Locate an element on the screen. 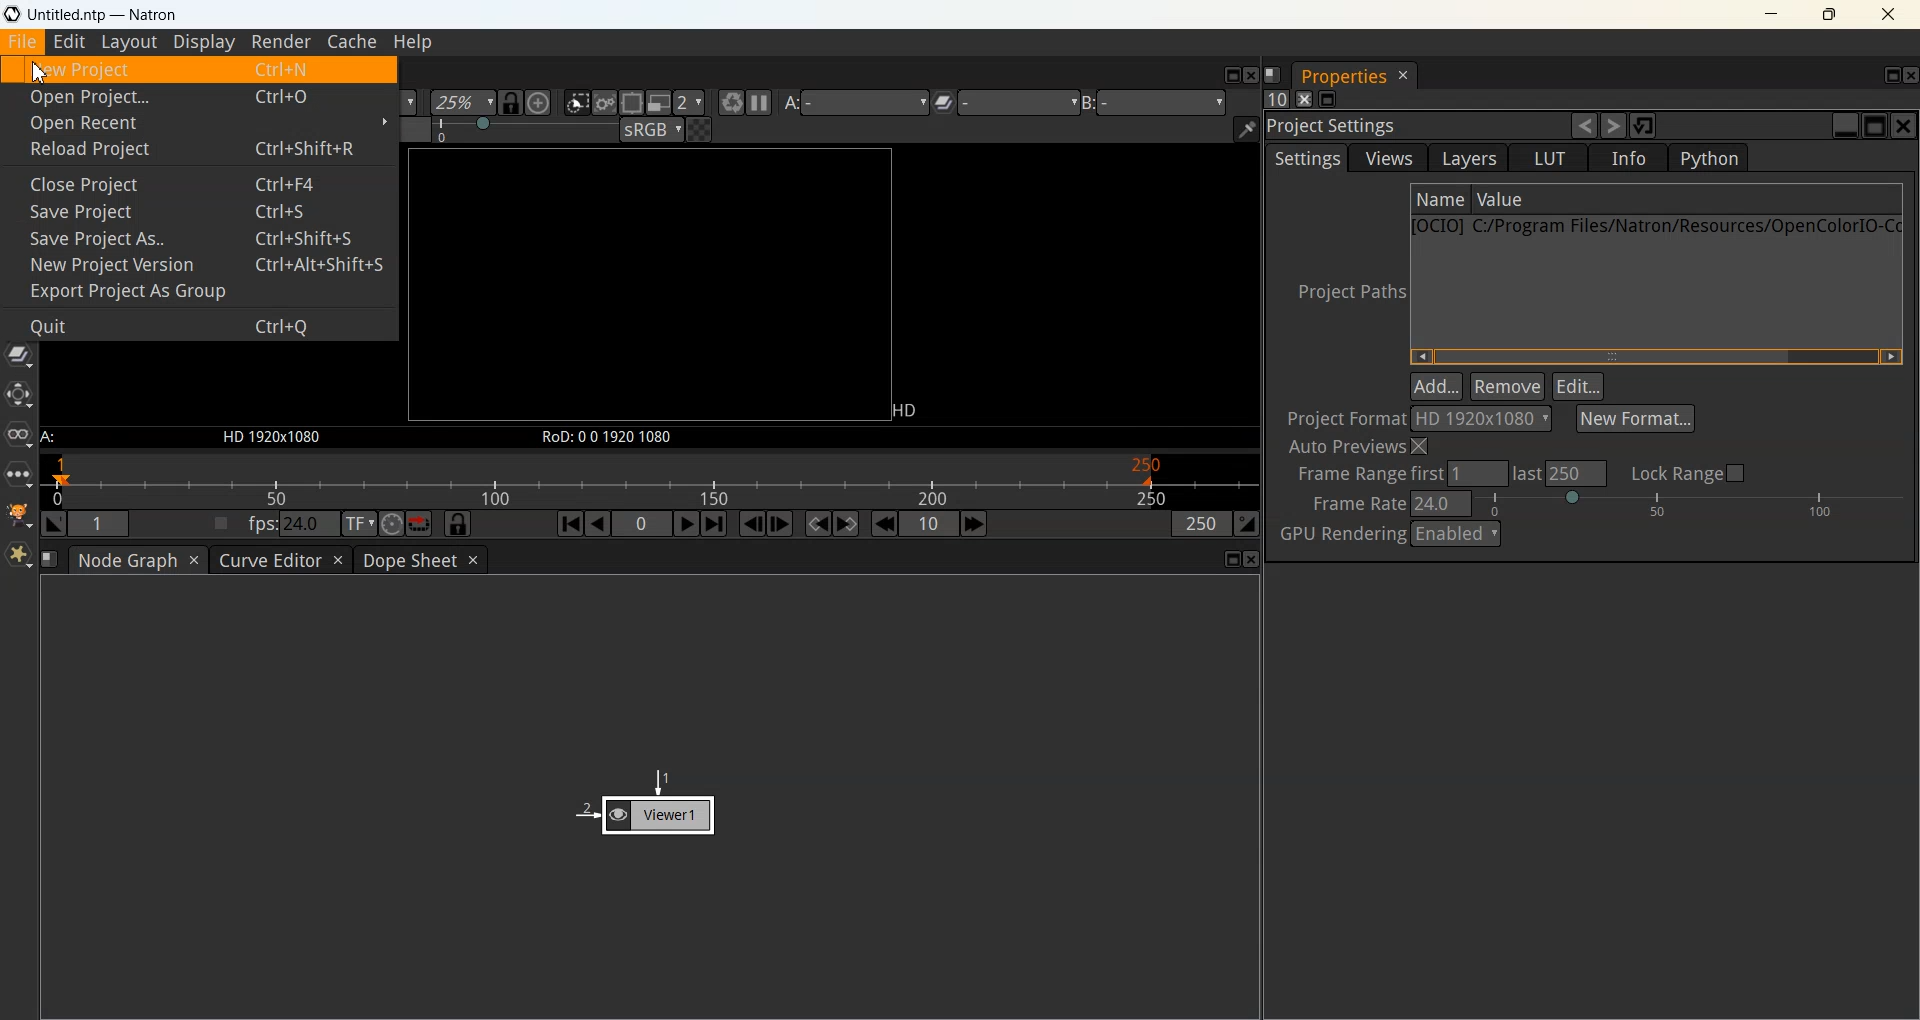 The width and height of the screenshot is (1920, 1020). Maximize is located at coordinates (1876, 125).